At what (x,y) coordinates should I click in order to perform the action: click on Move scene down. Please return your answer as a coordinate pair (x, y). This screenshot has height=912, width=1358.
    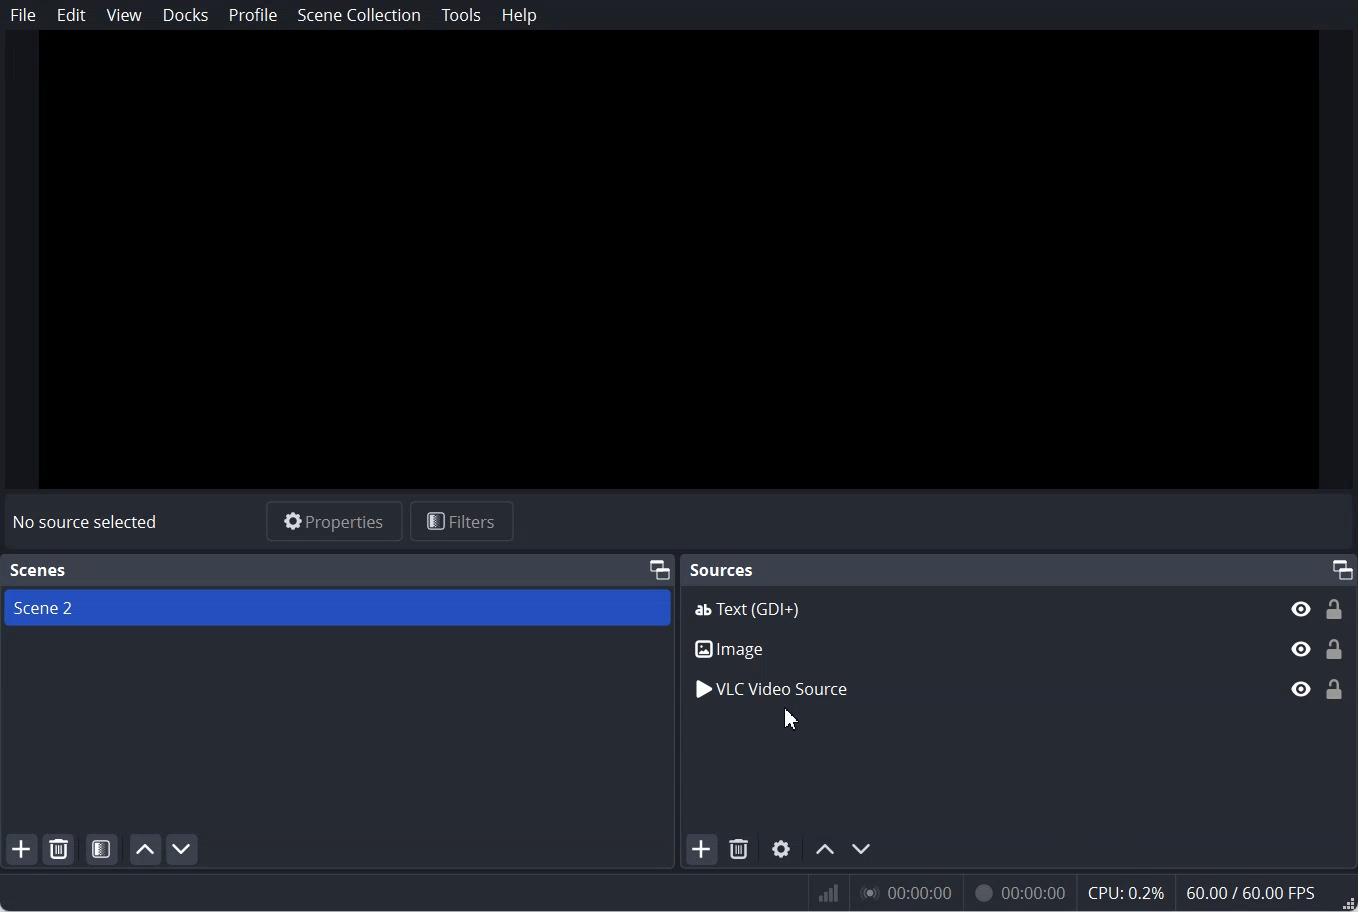
    Looking at the image, I should click on (183, 849).